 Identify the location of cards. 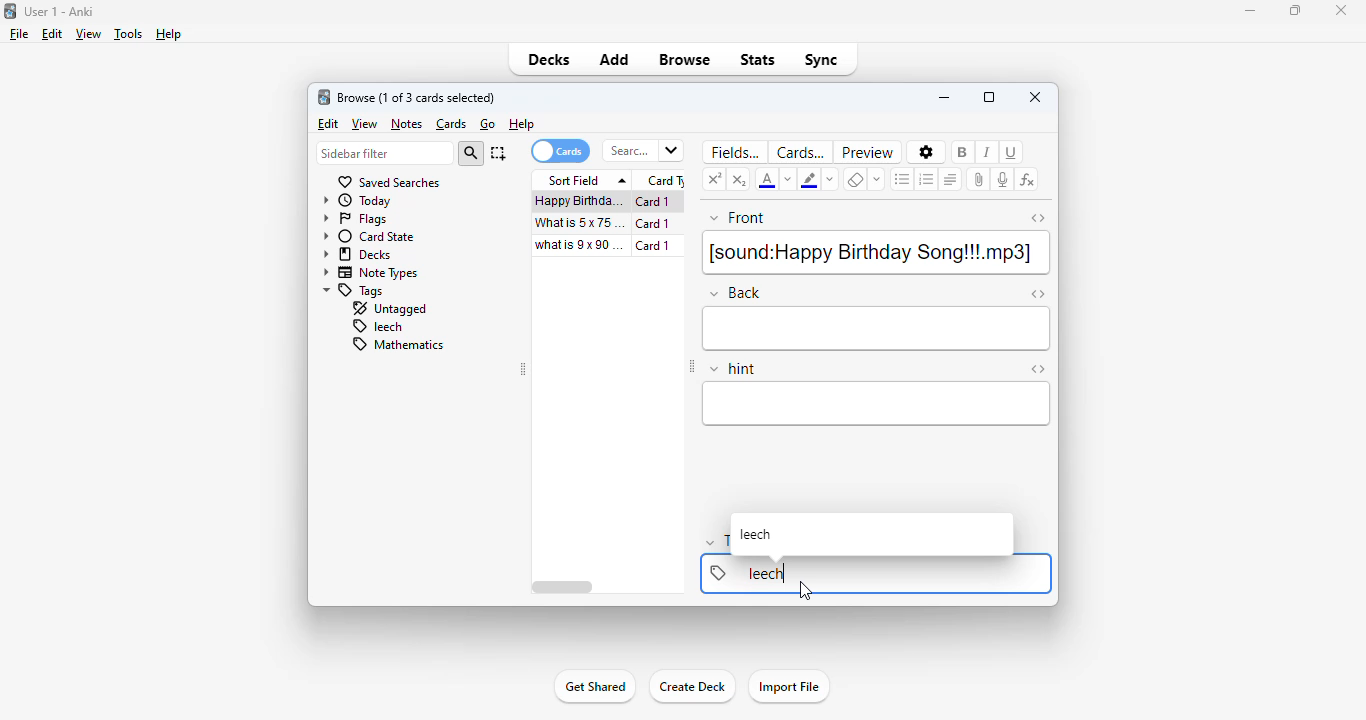
(452, 125).